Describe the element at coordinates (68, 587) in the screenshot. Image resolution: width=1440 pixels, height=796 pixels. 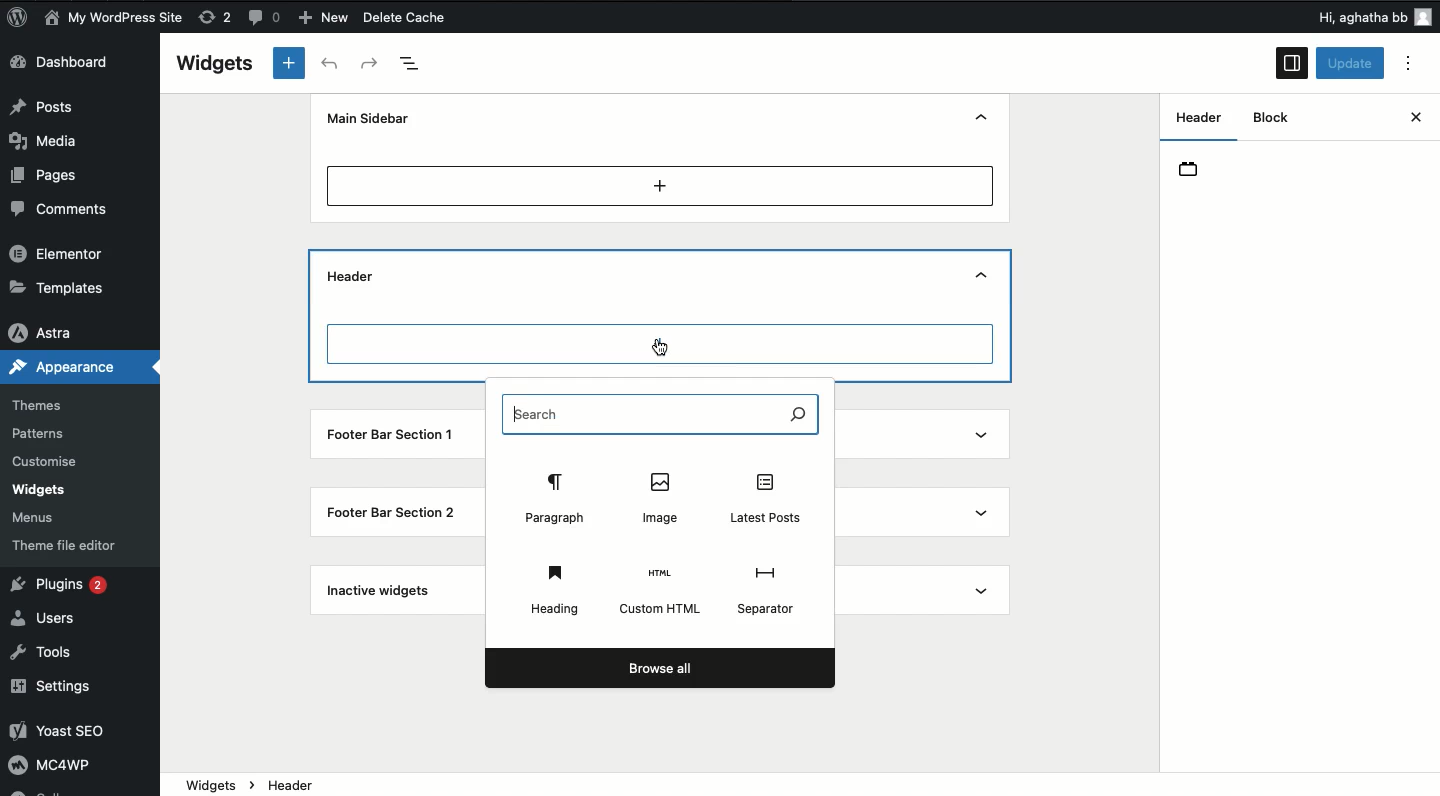
I see `Plugins 2` at that location.